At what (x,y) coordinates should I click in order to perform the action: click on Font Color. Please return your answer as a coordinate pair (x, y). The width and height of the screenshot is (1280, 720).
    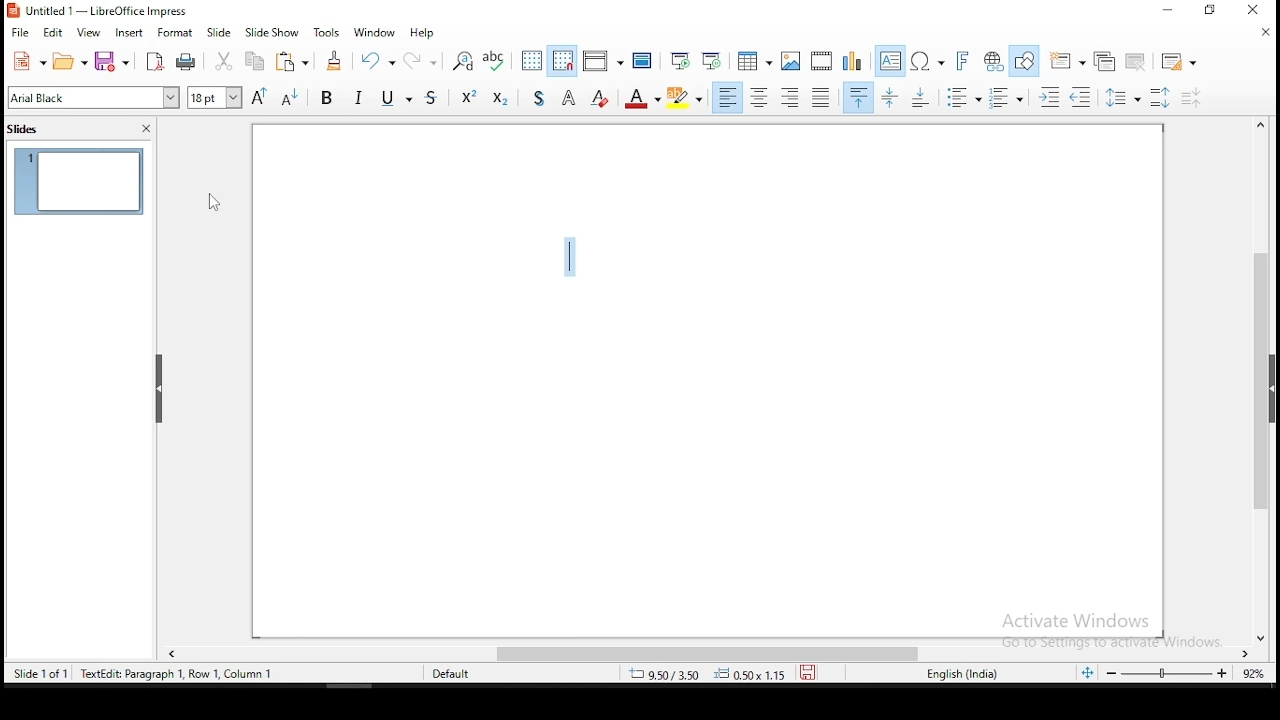
    Looking at the image, I should click on (642, 97).